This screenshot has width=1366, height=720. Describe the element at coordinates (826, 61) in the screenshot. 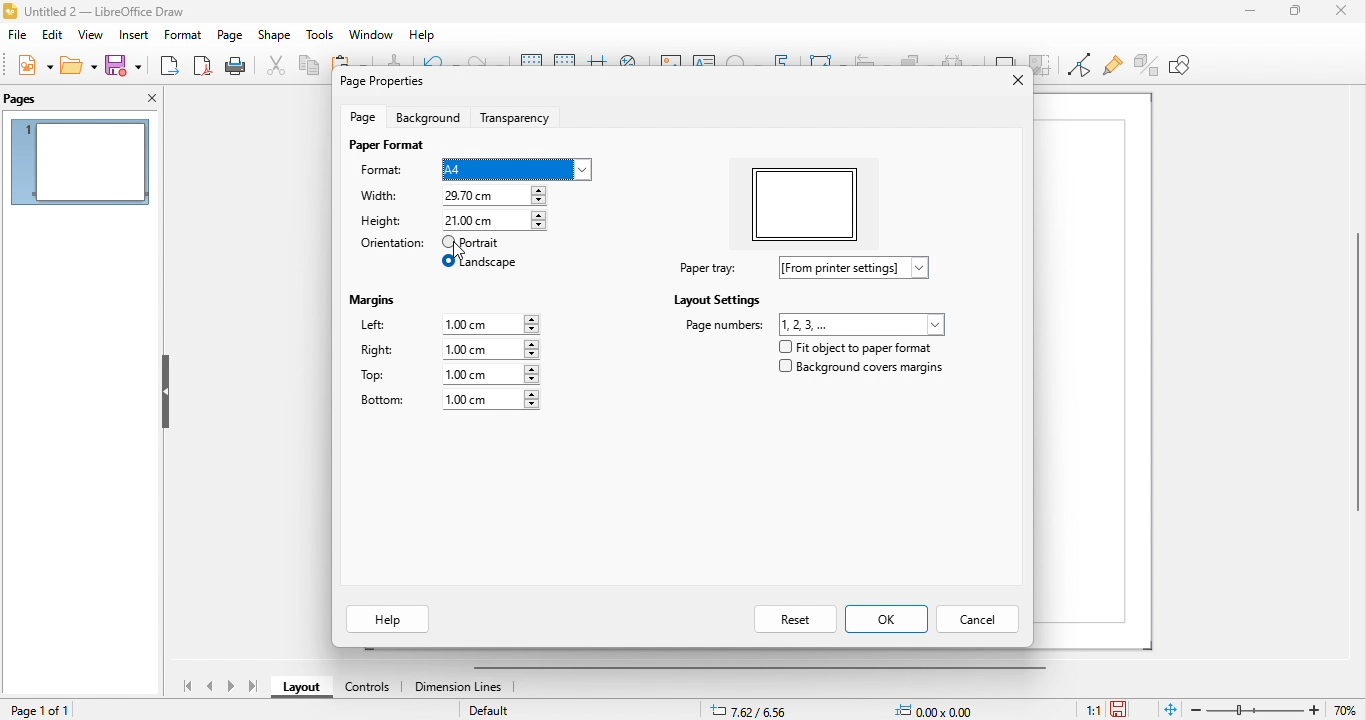

I see `transformations` at that location.